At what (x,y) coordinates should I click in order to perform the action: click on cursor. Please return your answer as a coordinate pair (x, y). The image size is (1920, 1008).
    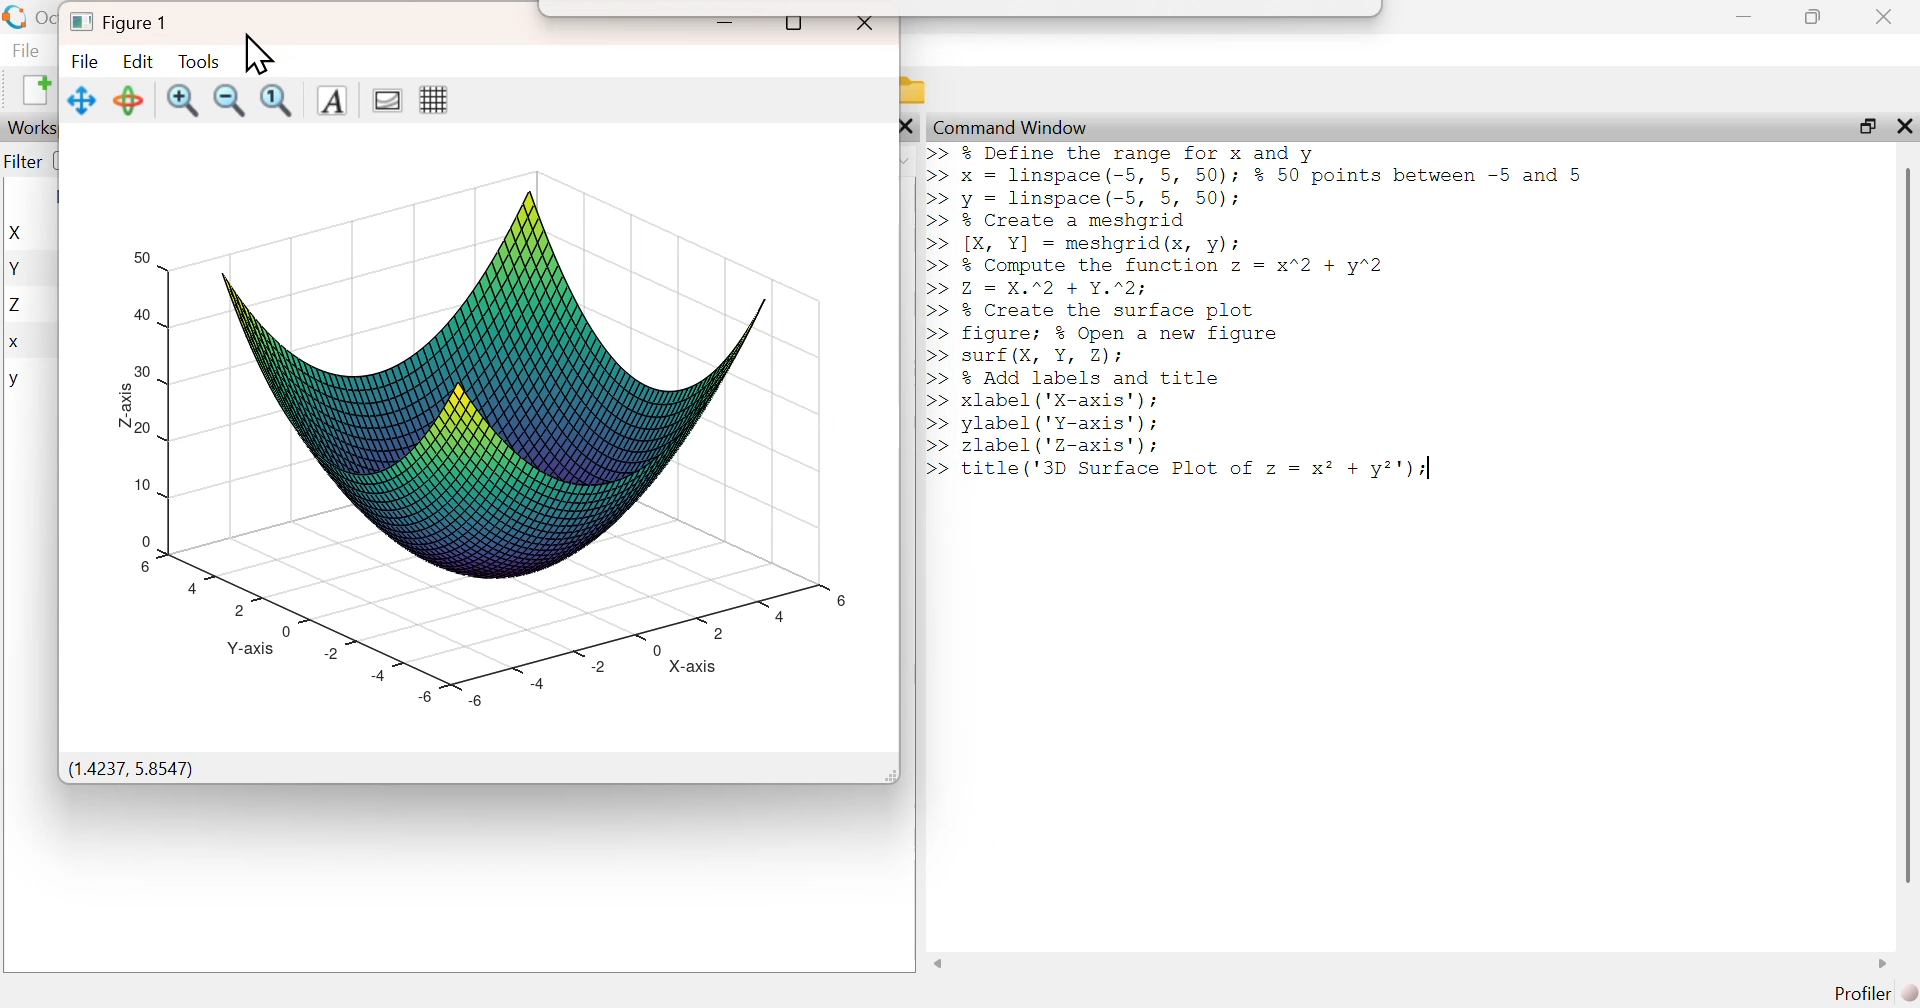
    Looking at the image, I should click on (260, 54).